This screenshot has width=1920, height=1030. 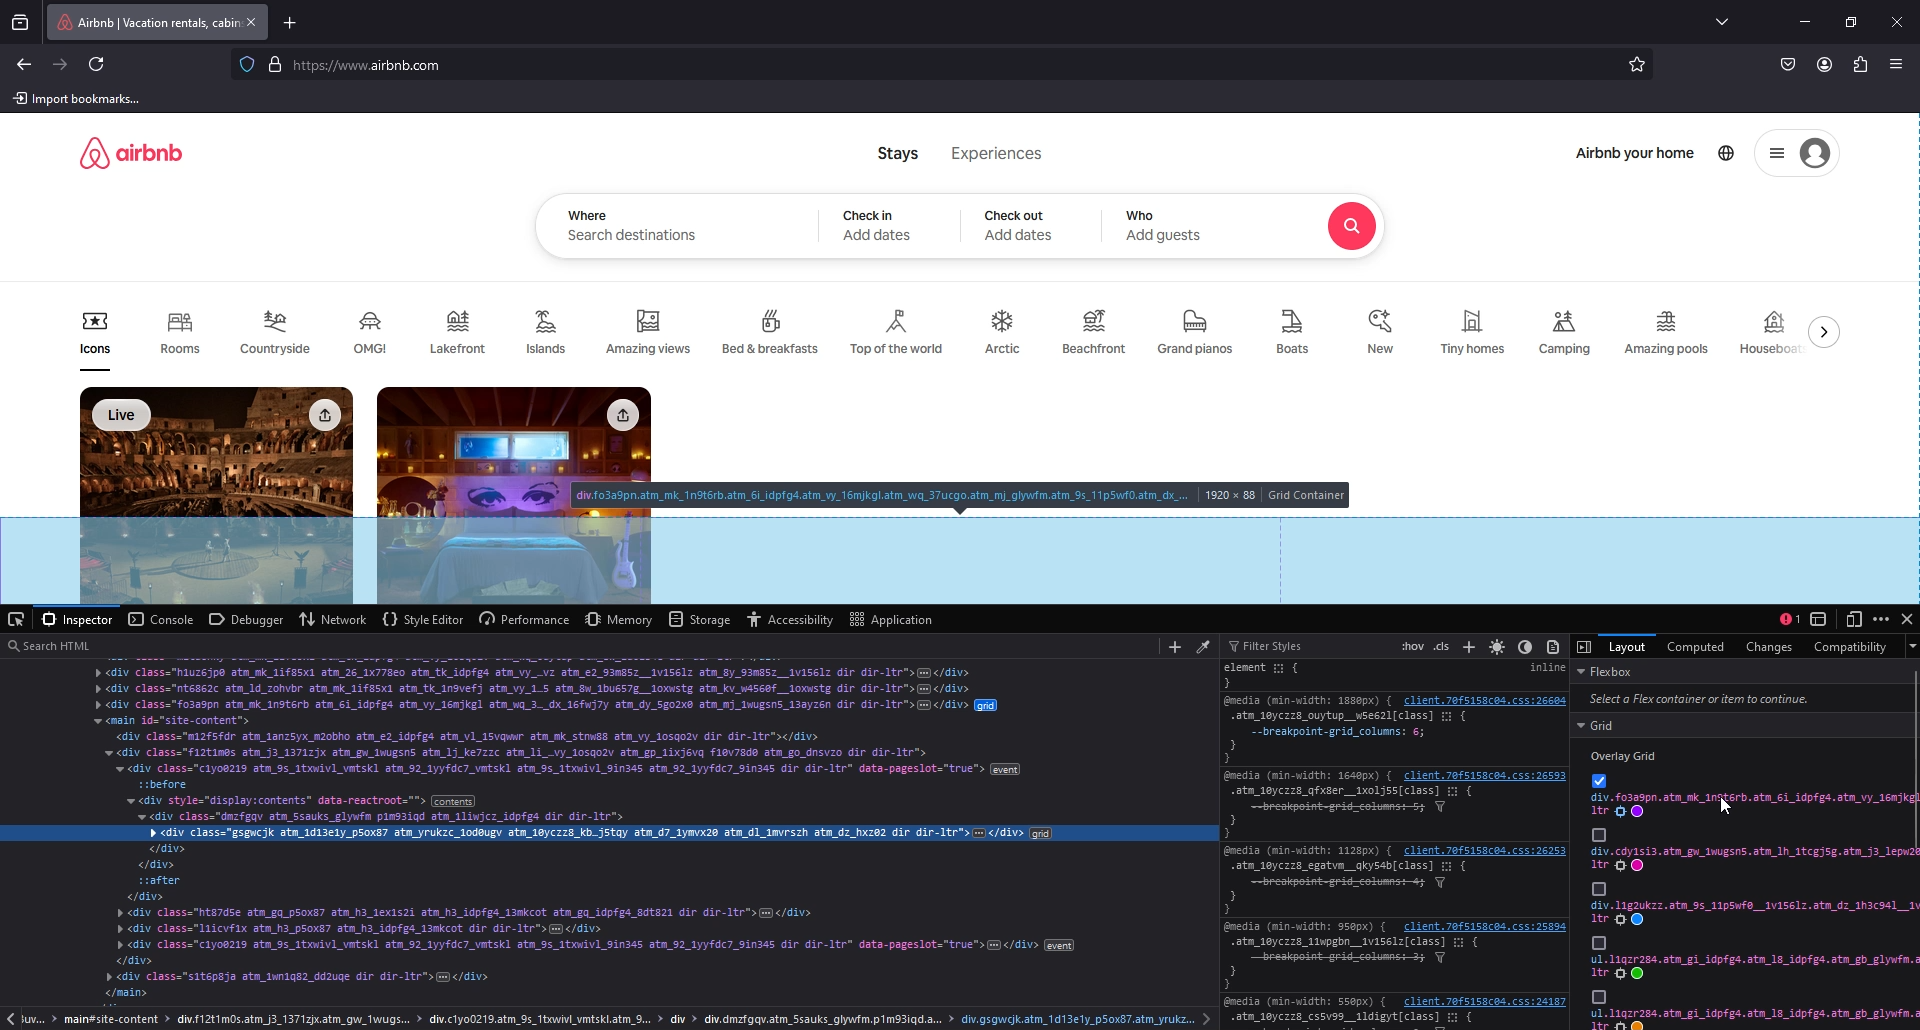 What do you see at coordinates (293, 22) in the screenshot?
I see `add tab` at bounding box center [293, 22].